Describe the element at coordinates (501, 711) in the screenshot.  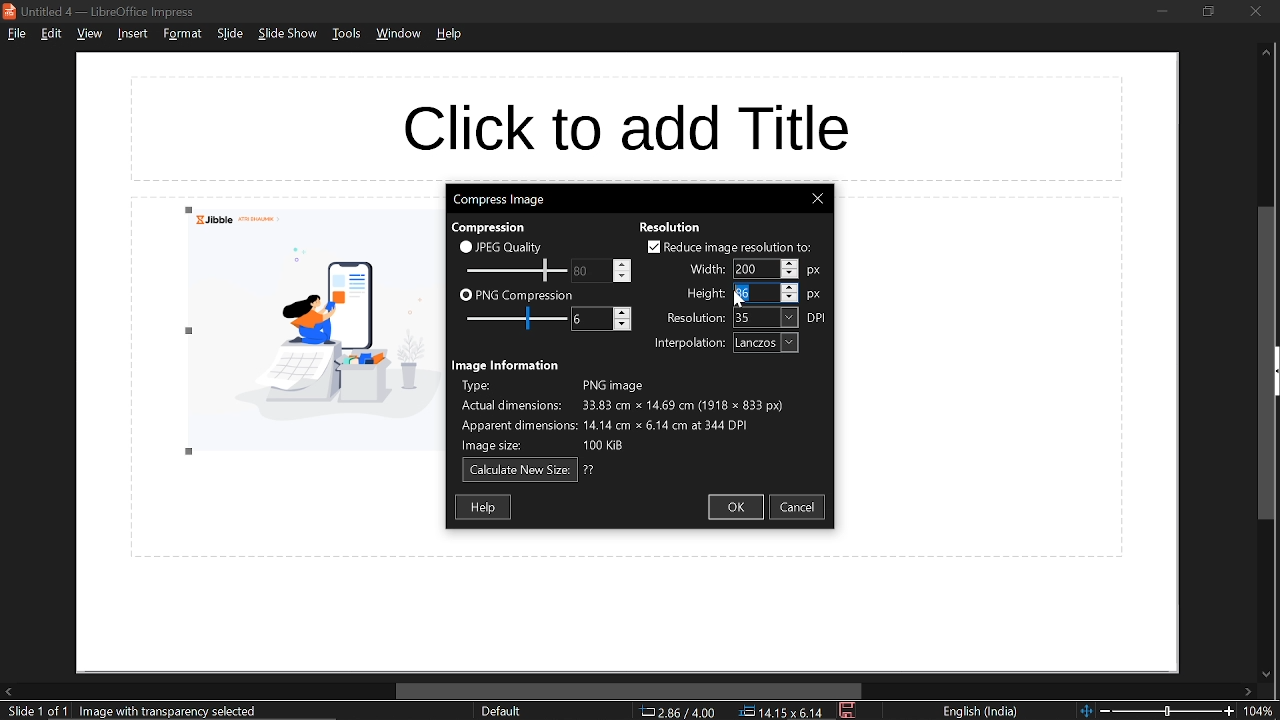
I see `slide style` at that location.